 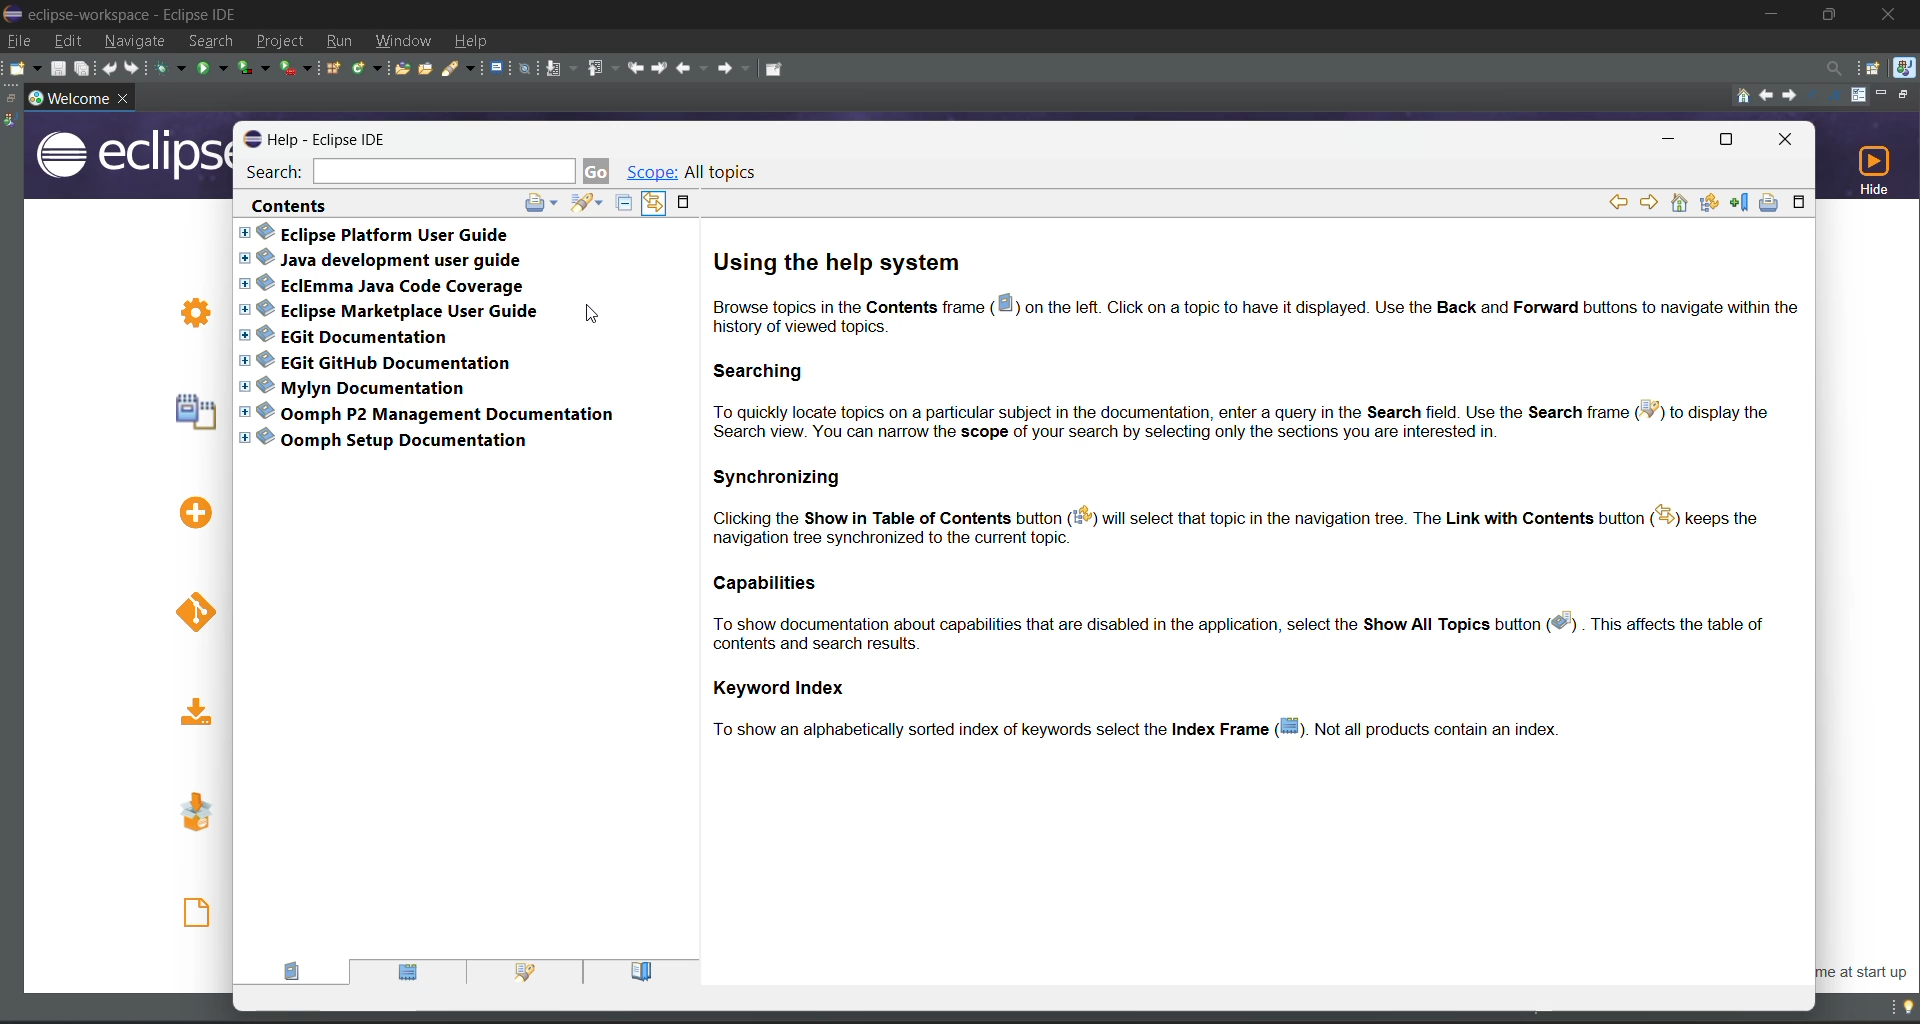 I want to click on next edit location, so click(x=665, y=70).